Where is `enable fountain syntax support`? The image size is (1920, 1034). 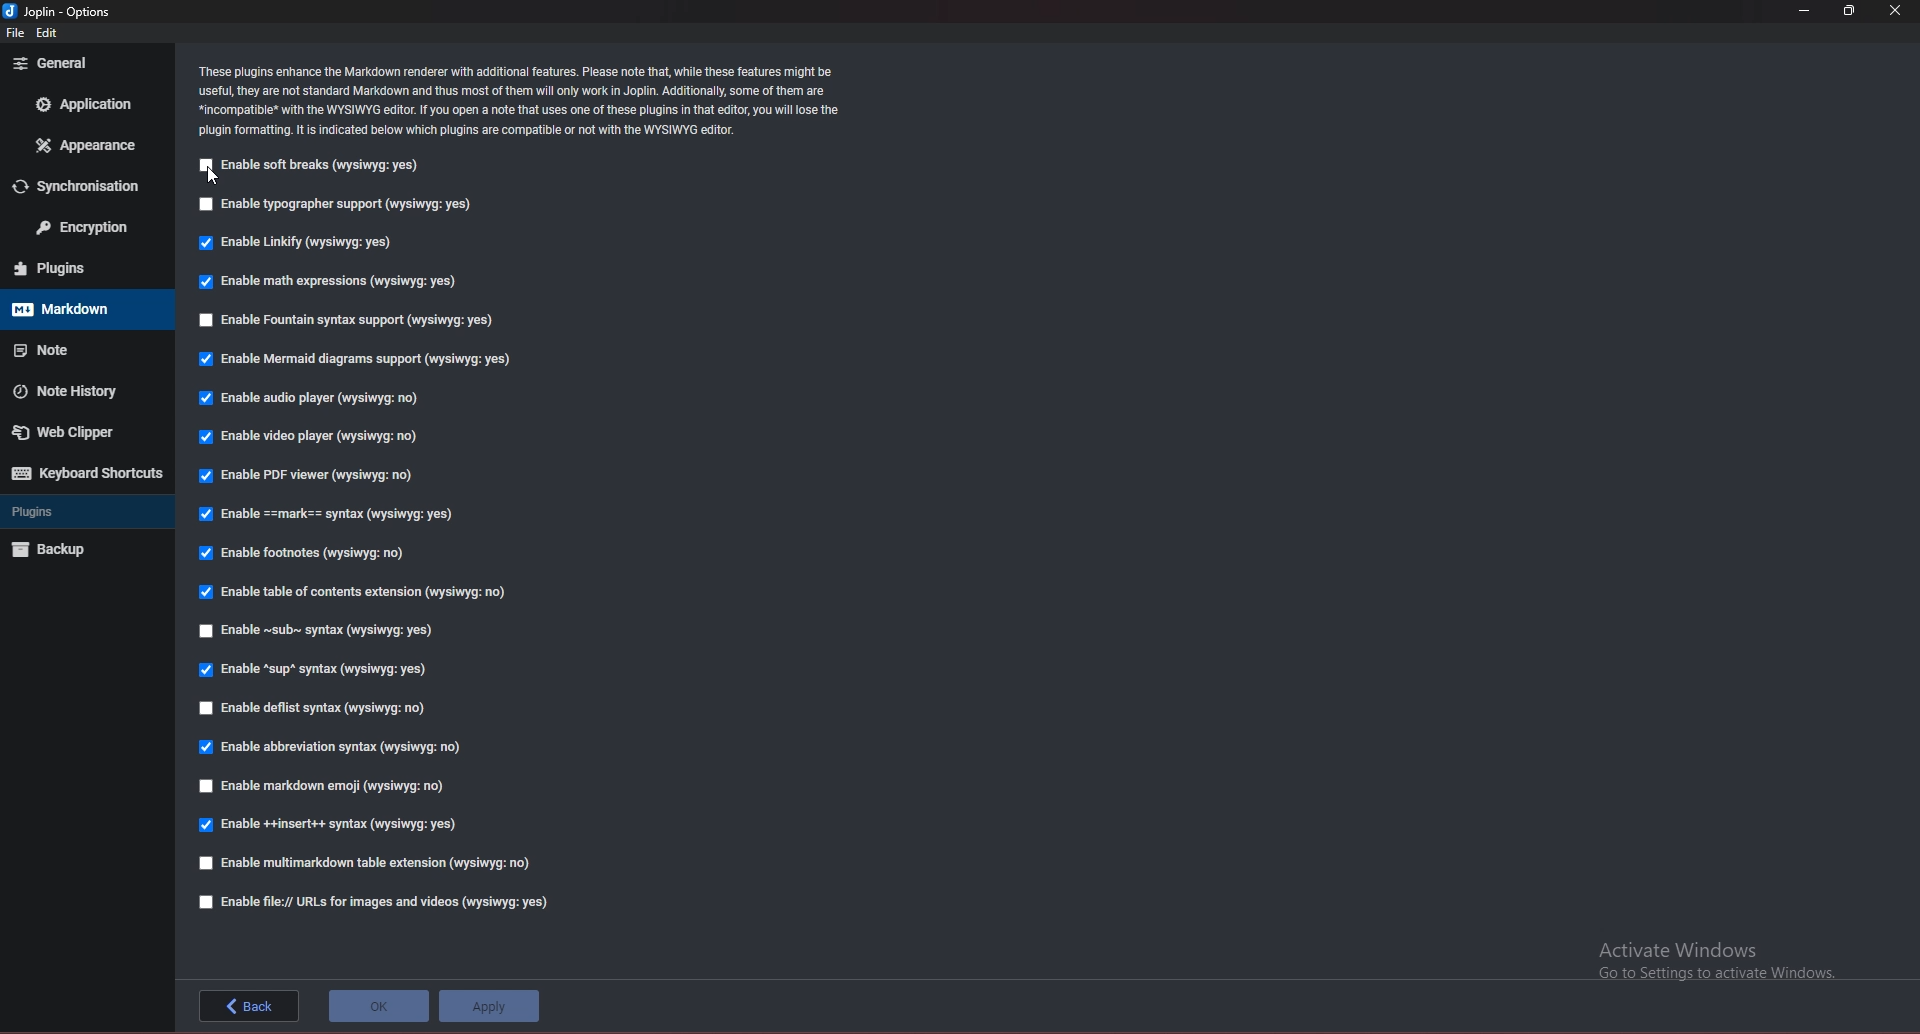
enable fountain syntax support is located at coordinates (340, 320).